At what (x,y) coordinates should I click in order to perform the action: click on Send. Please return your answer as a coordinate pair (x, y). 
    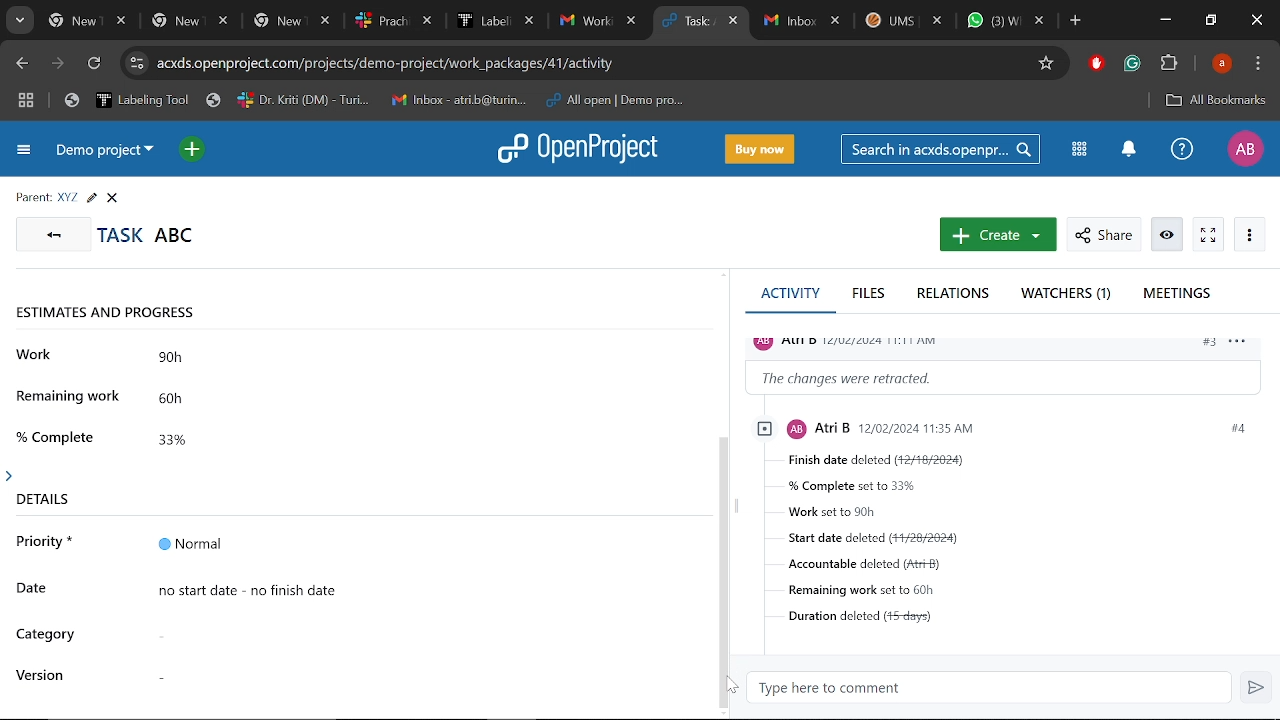
    Looking at the image, I should click on (1255, 687).